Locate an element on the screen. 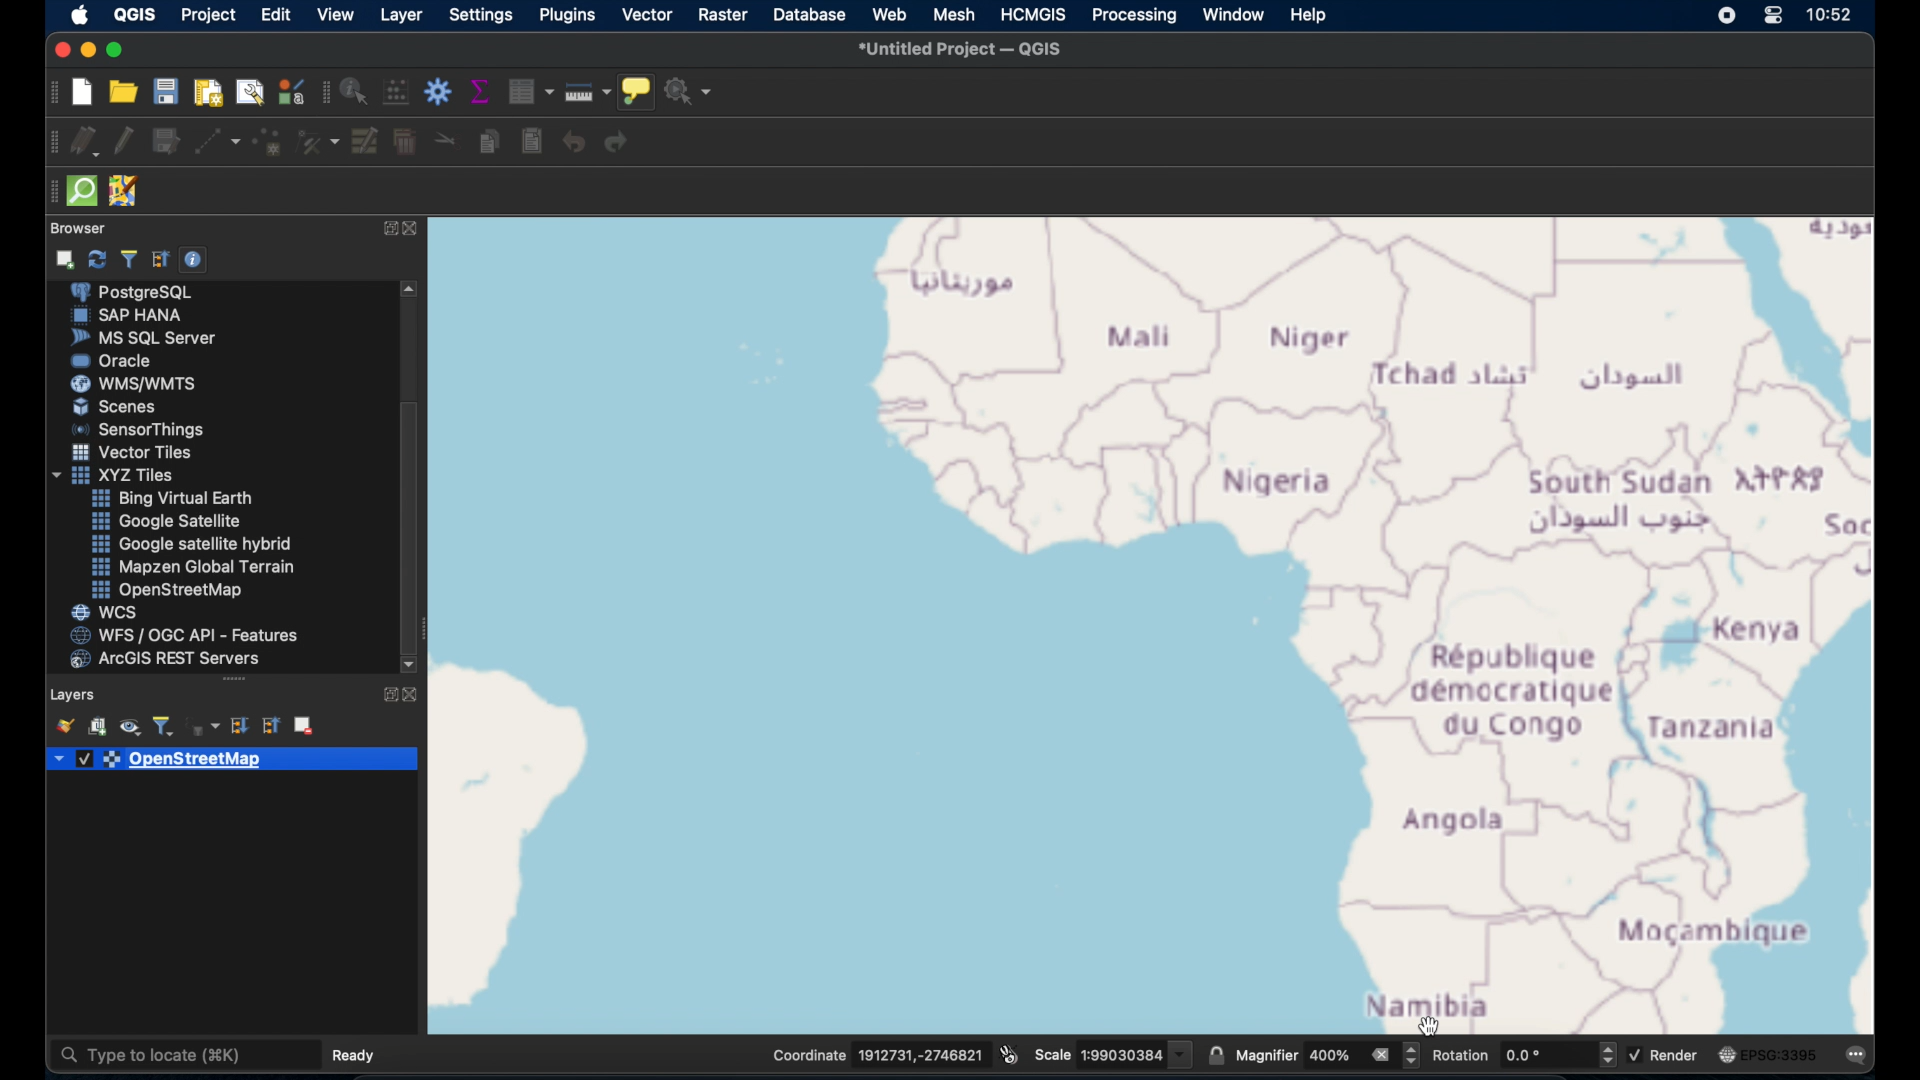  close is located at coordinates (416, 696).